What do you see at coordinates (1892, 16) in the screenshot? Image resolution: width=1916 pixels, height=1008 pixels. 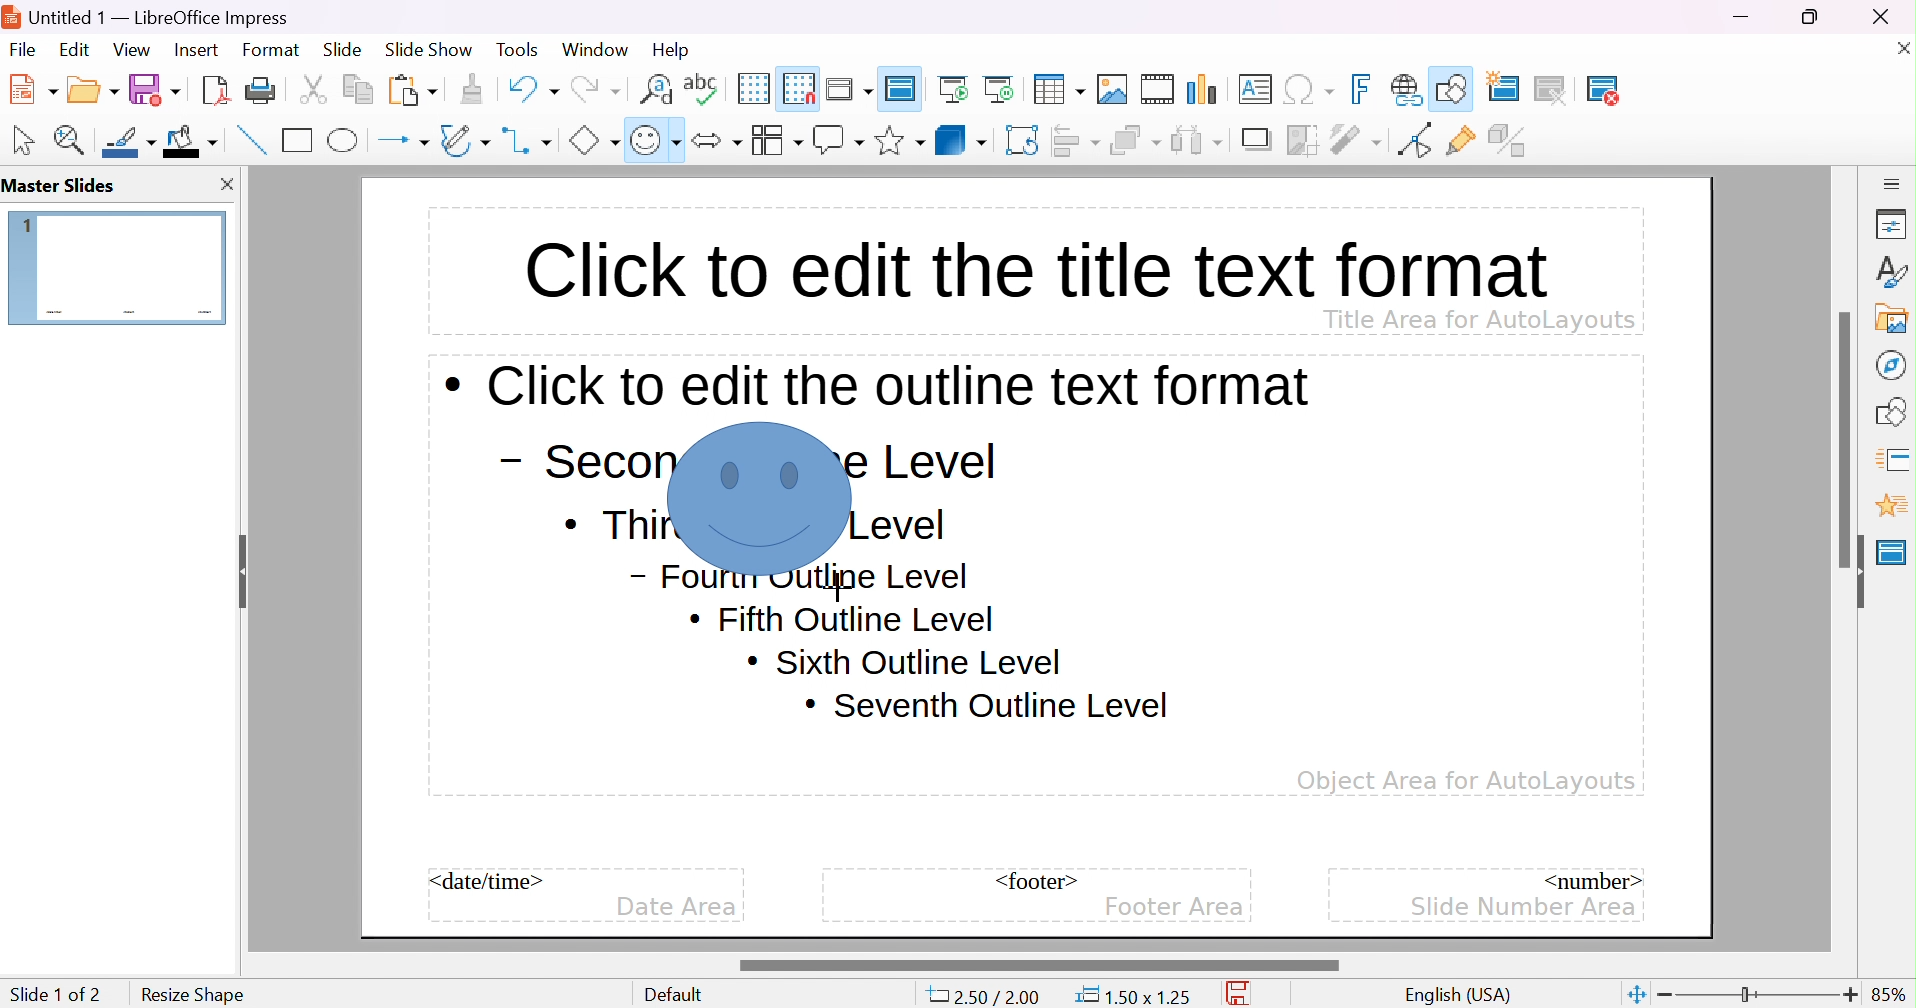 I see `close` at bounding box center [1892, 16].